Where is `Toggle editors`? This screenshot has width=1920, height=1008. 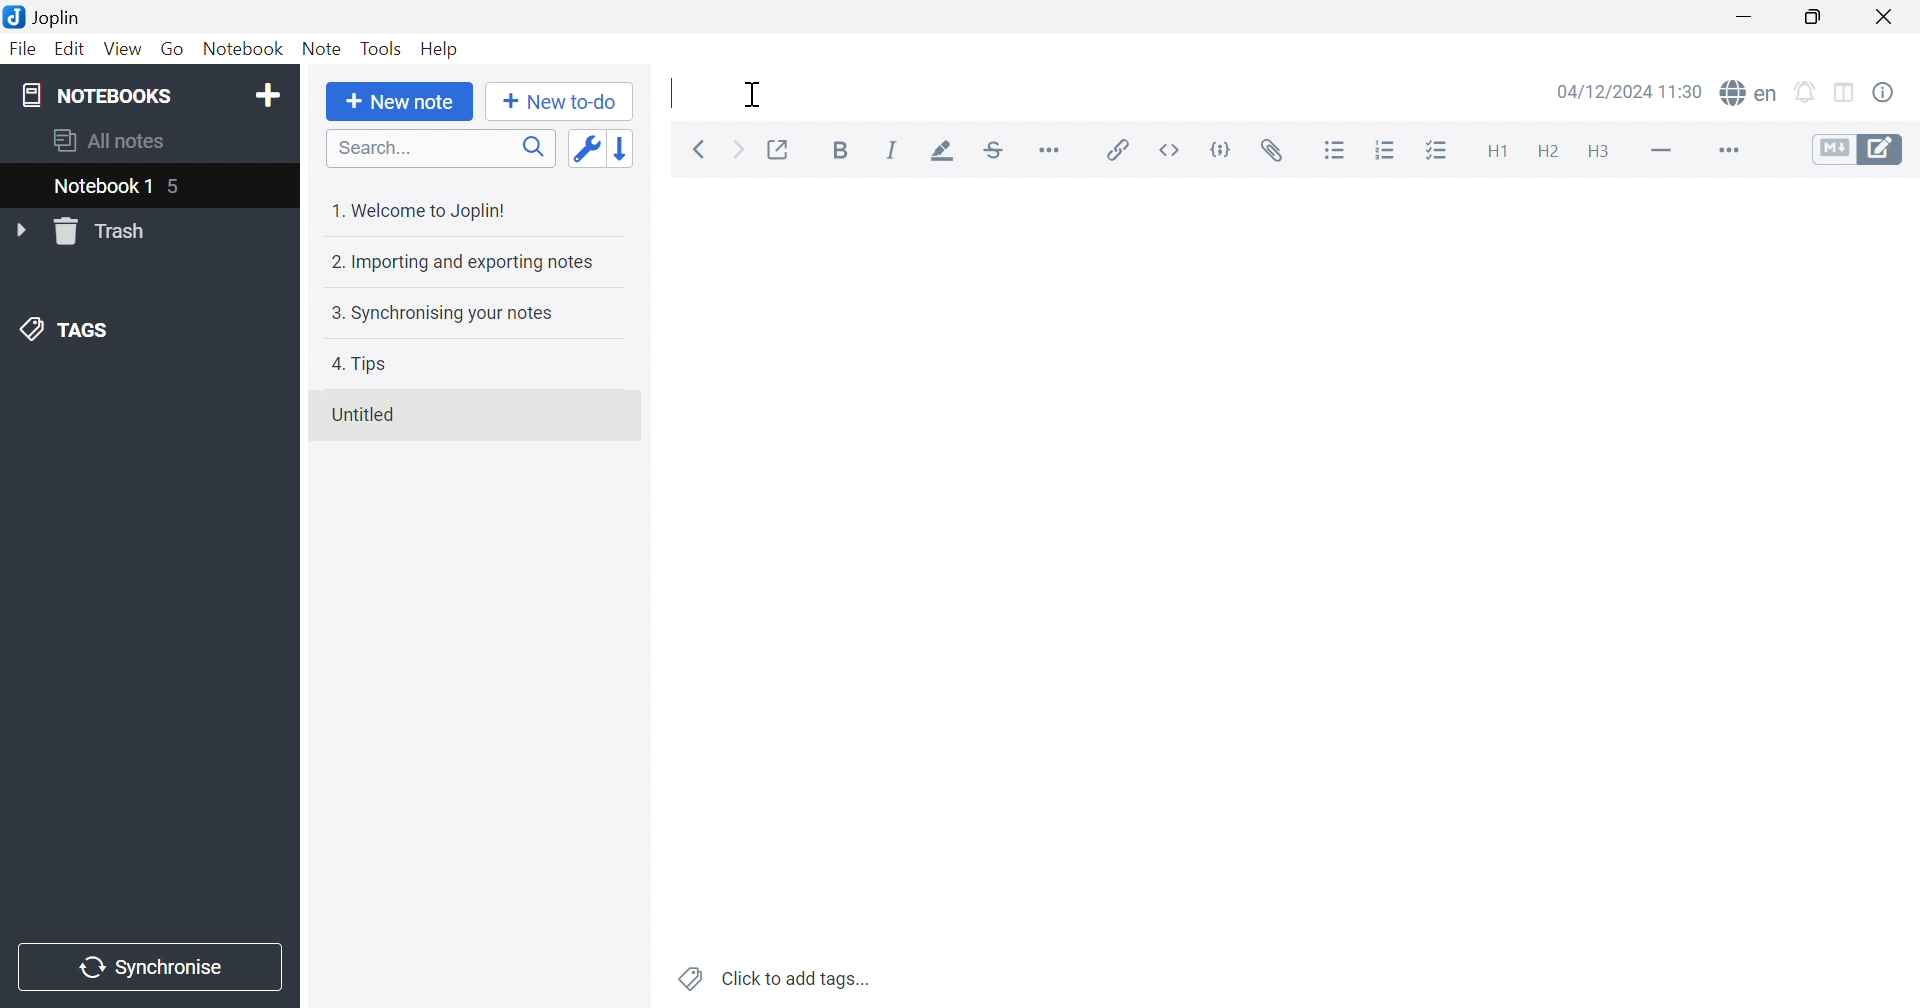 Toggle editors is located at coordinates (1858, 152).